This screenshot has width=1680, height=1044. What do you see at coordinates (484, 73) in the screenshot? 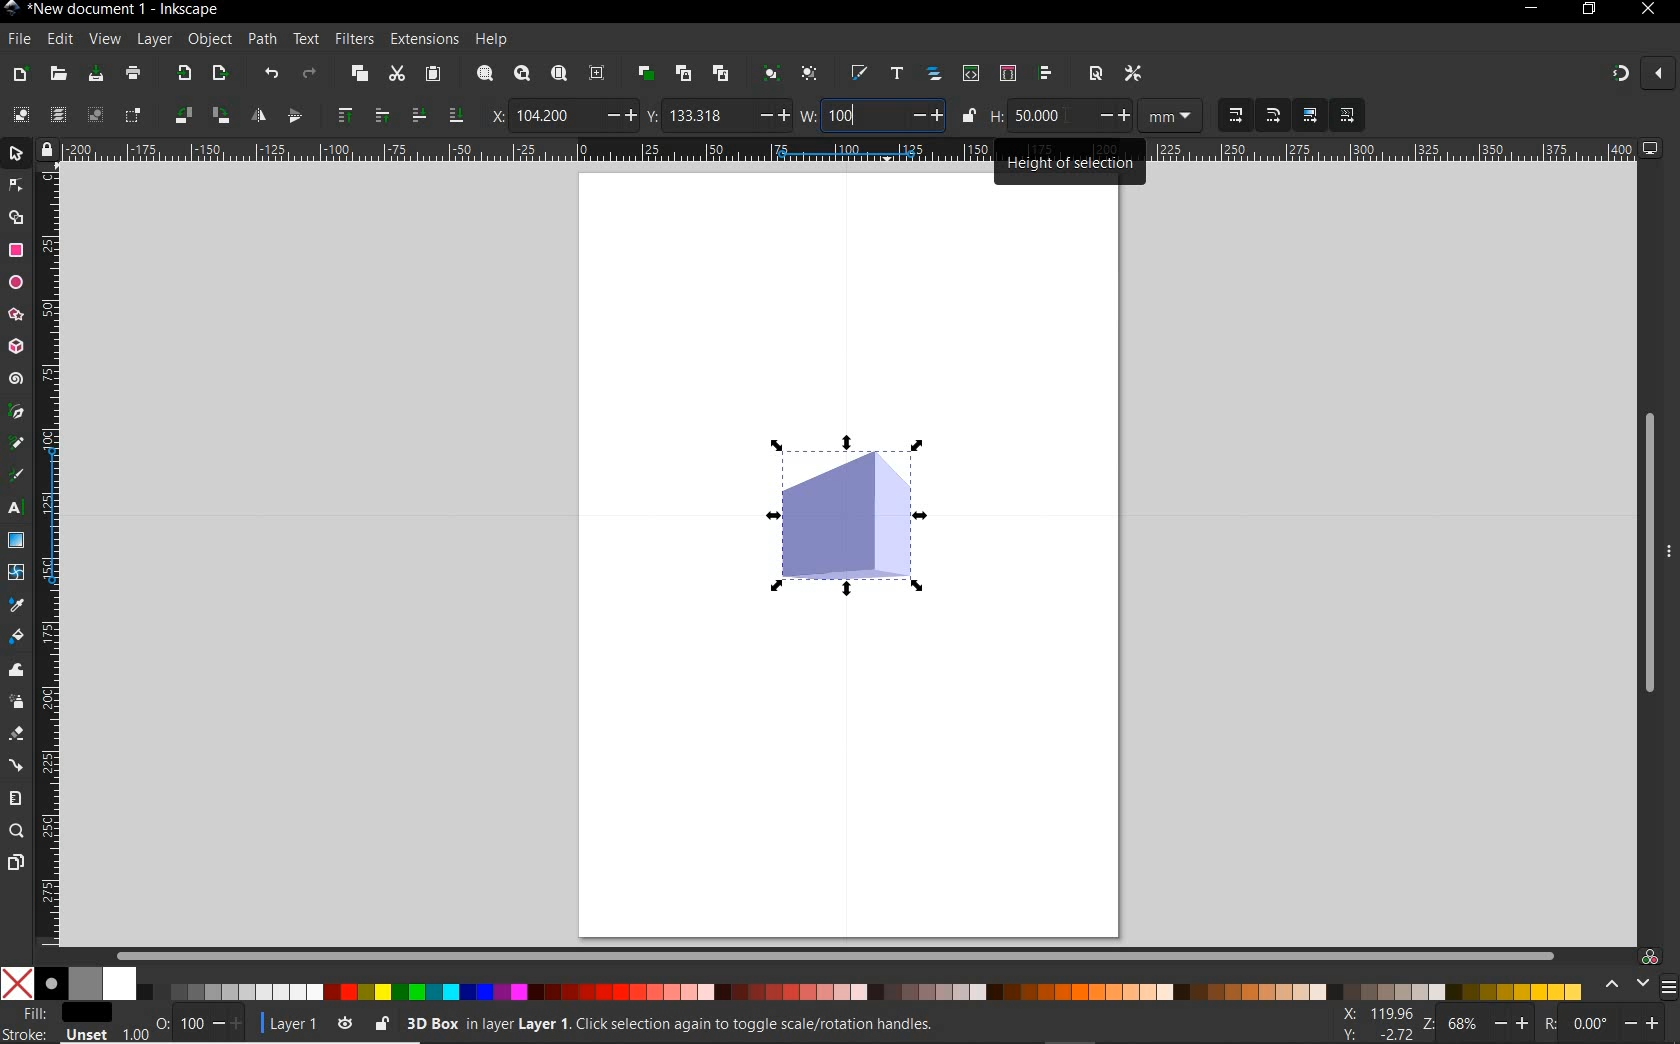
I see `zoom selection` at bounding box center [484, 73].